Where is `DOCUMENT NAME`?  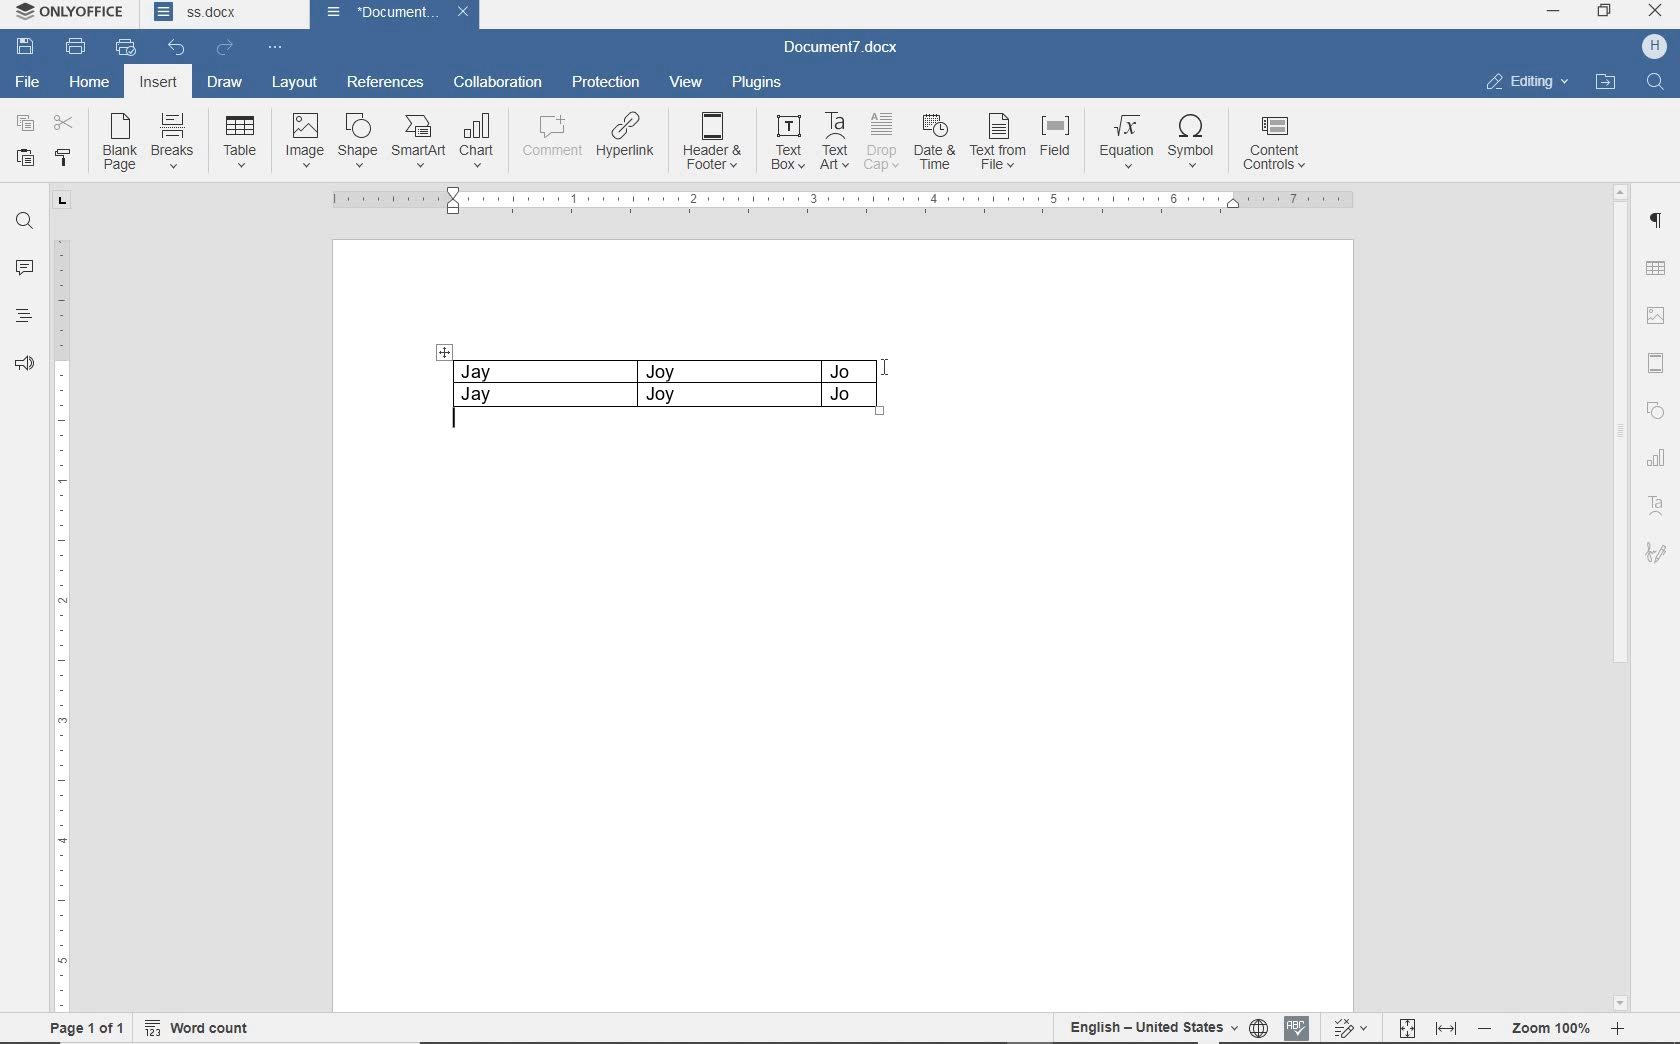 DOCUMENT NAME is located at coordinates (219, 15).